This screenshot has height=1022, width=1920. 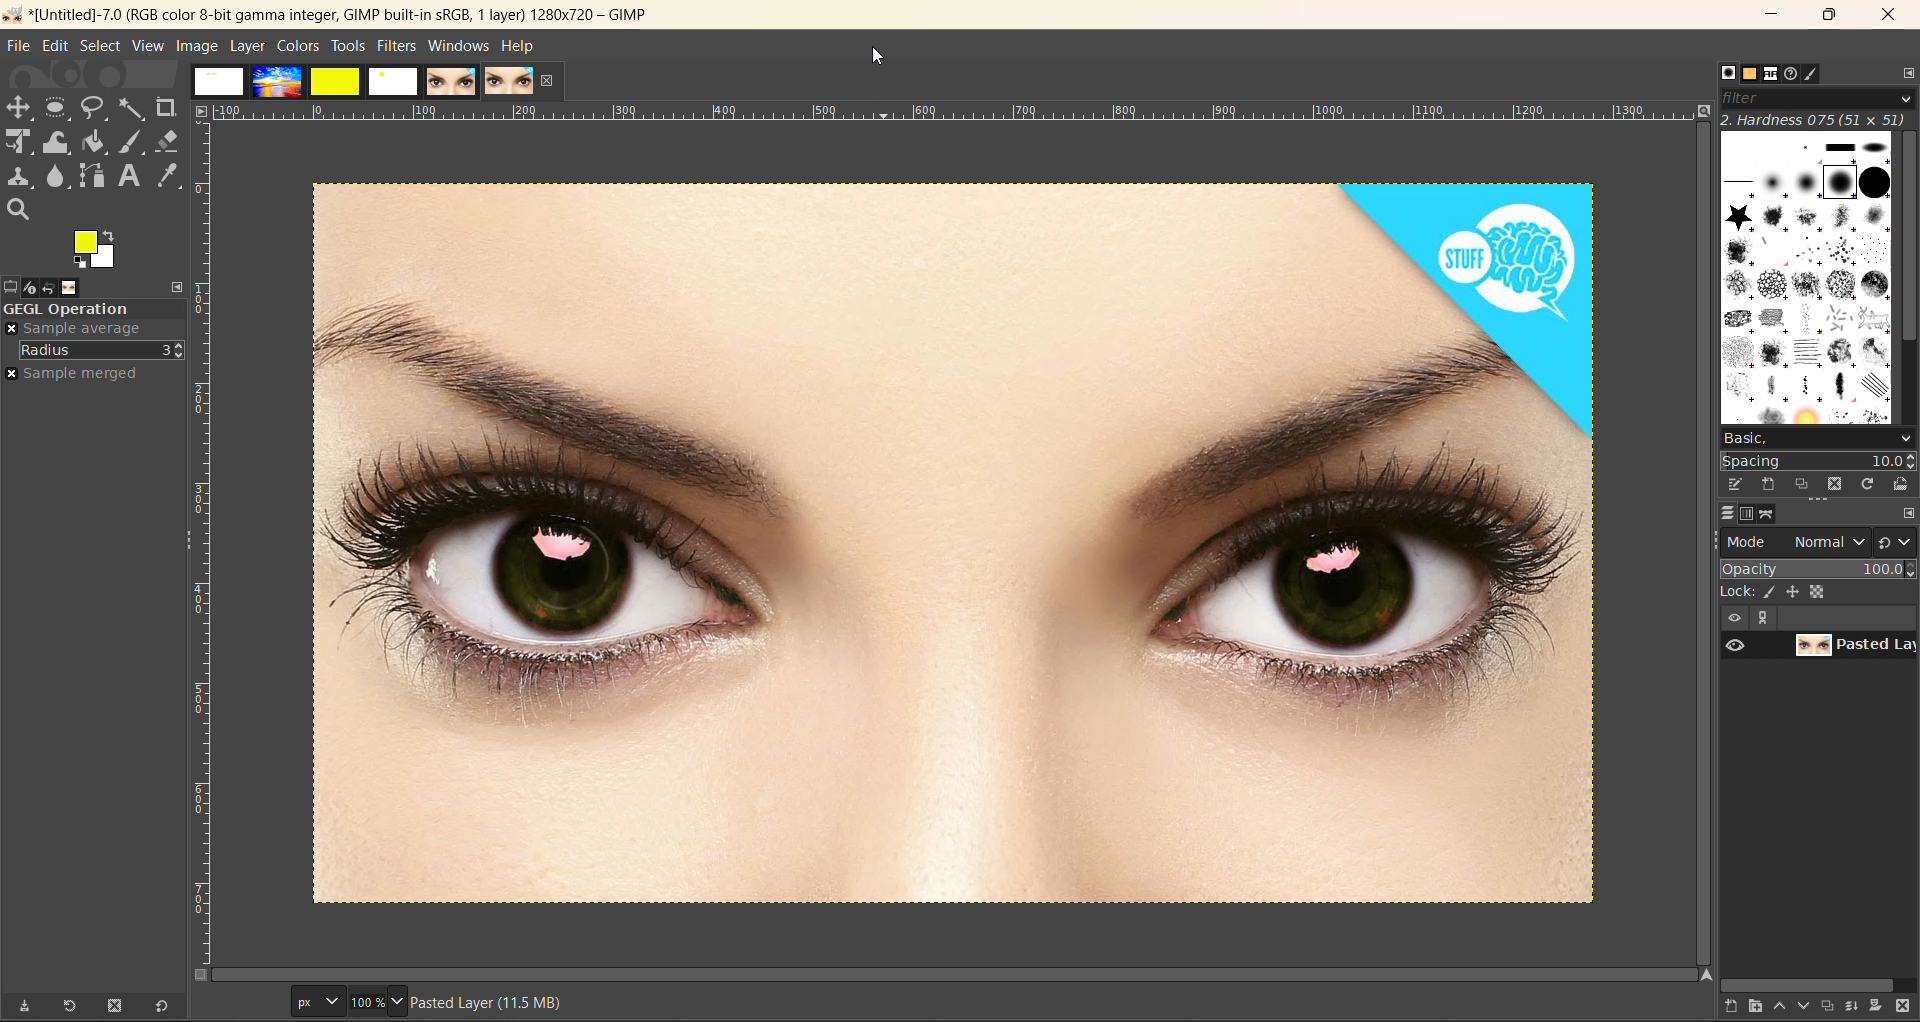 I want to click on maximize, so click(x=1829, y=19).